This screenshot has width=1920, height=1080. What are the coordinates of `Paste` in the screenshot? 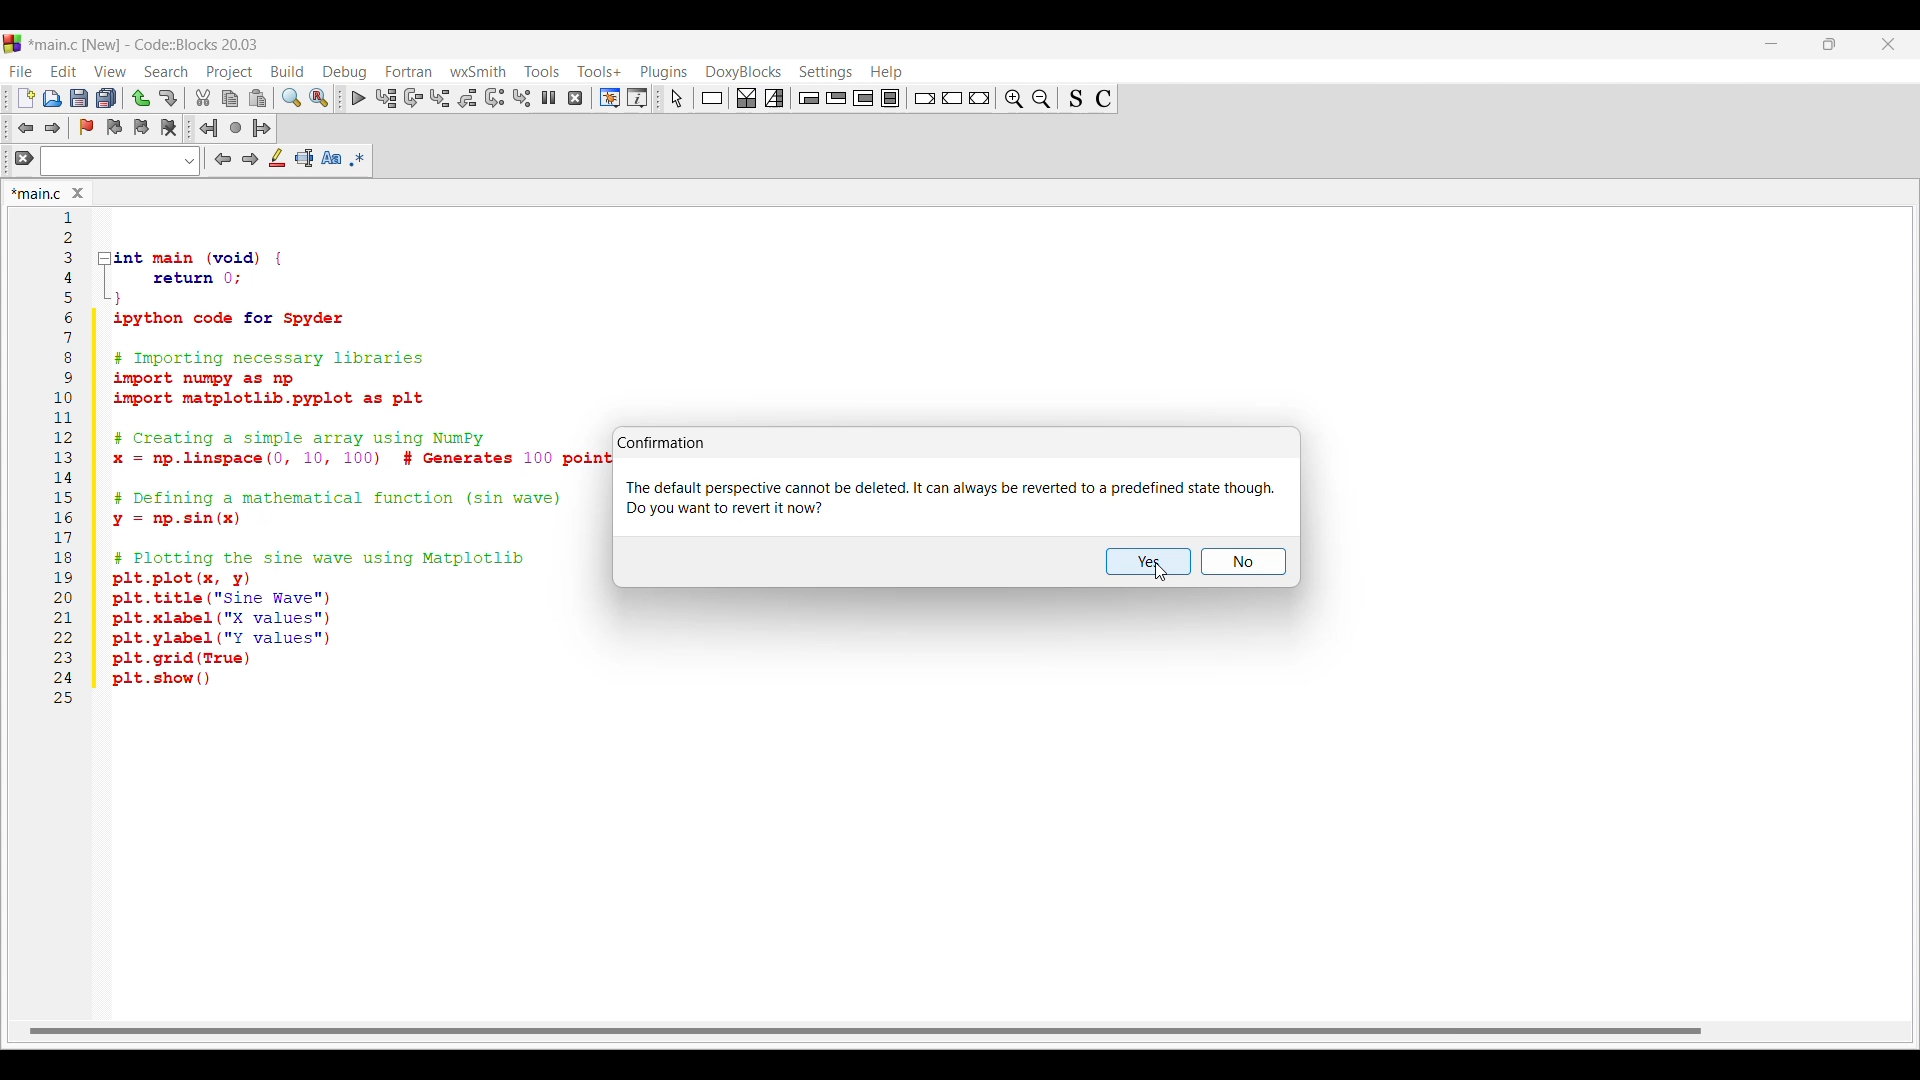 It's located at (258, 98).